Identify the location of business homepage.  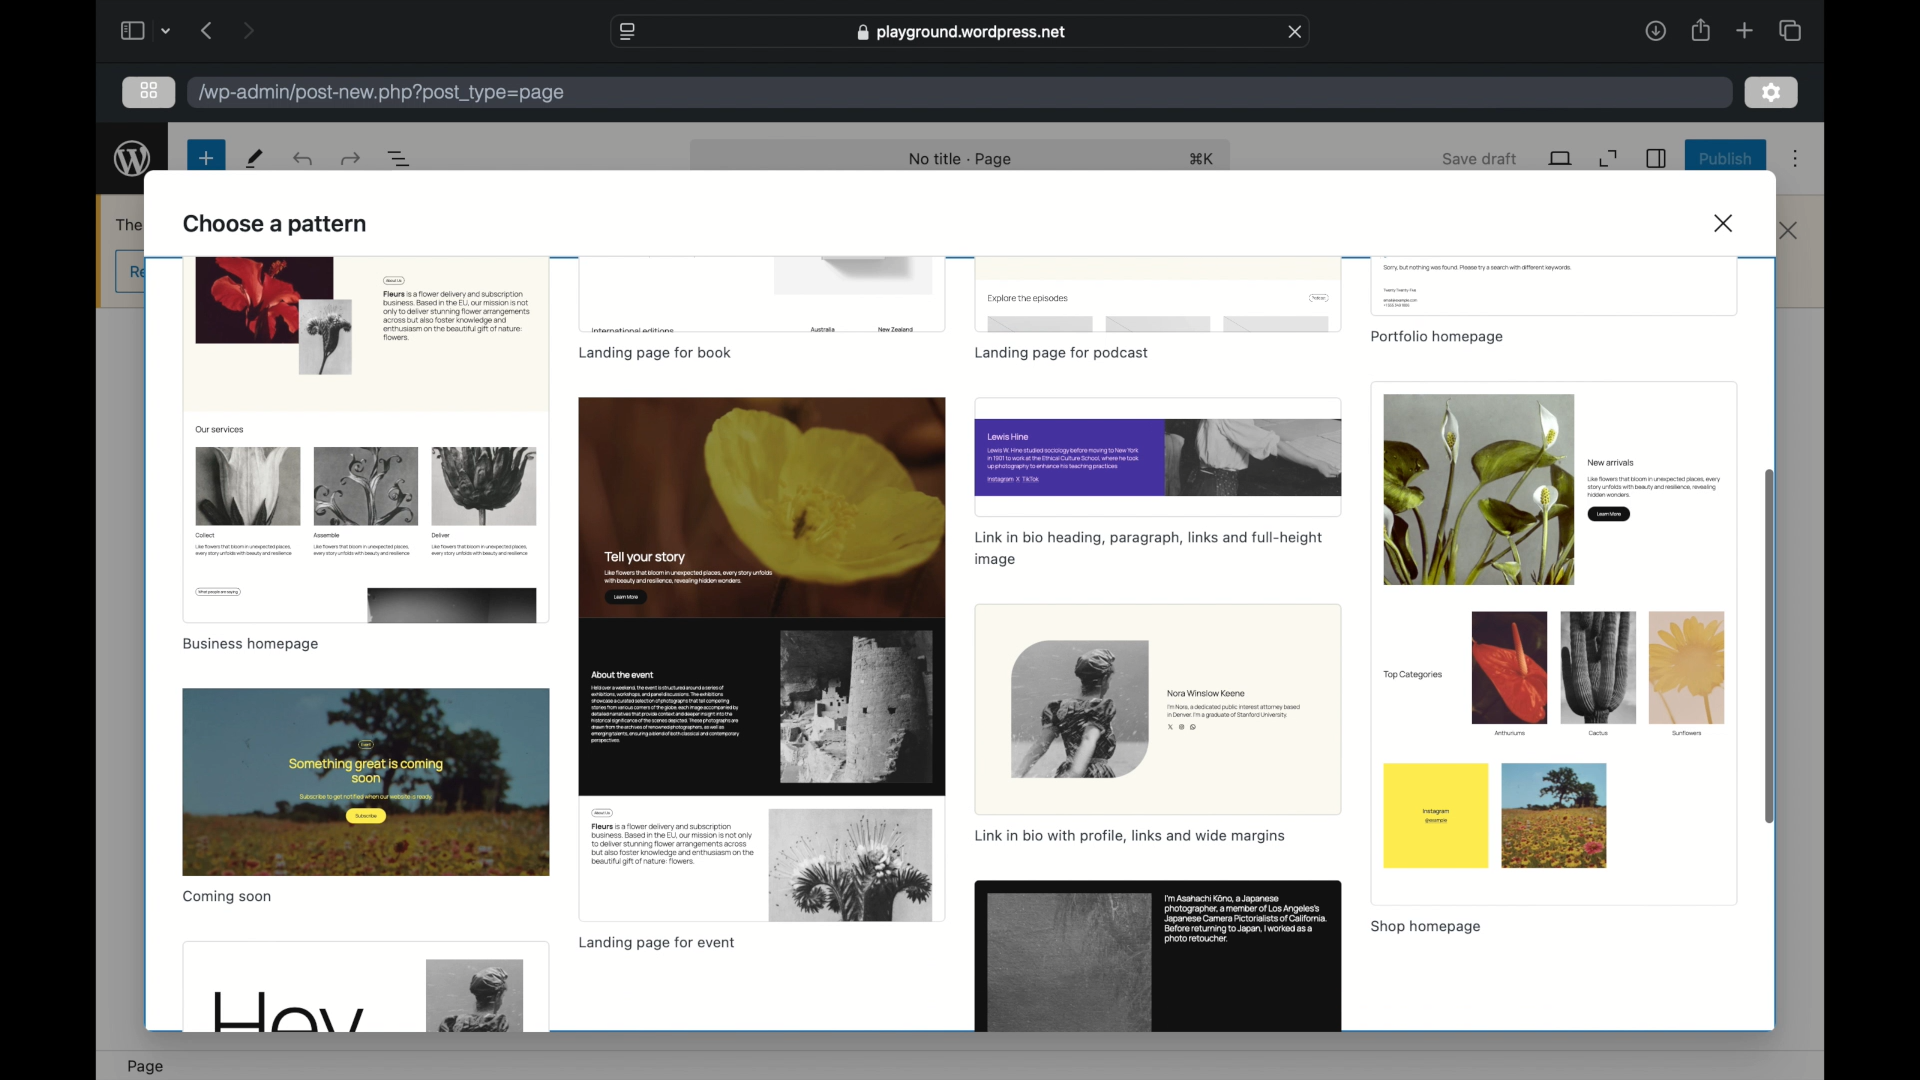
(250, 644).